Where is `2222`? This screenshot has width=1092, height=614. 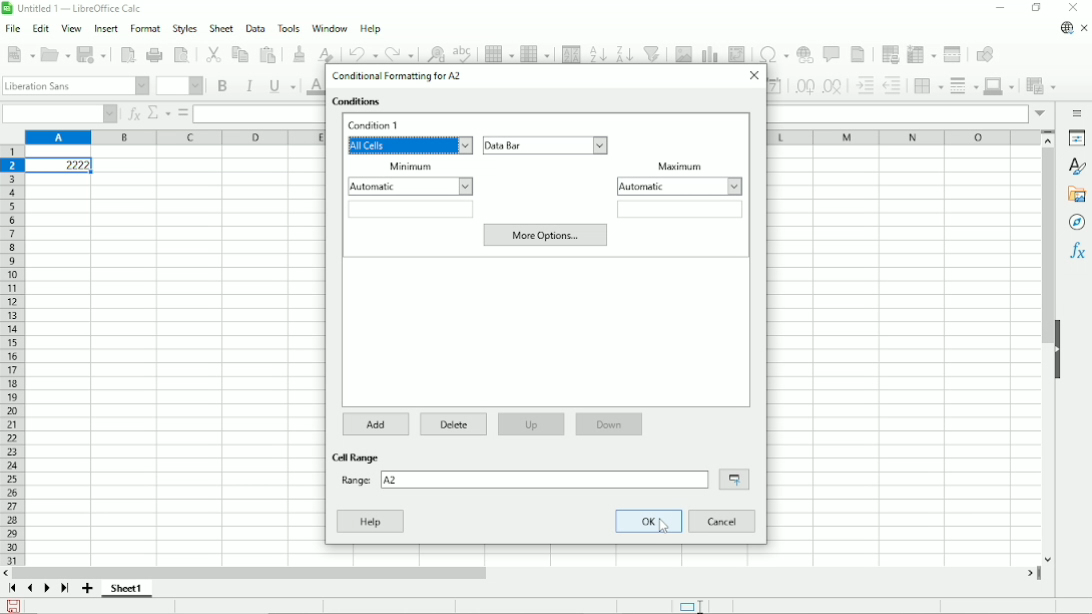
2222 is located at coordinates (60, 165).